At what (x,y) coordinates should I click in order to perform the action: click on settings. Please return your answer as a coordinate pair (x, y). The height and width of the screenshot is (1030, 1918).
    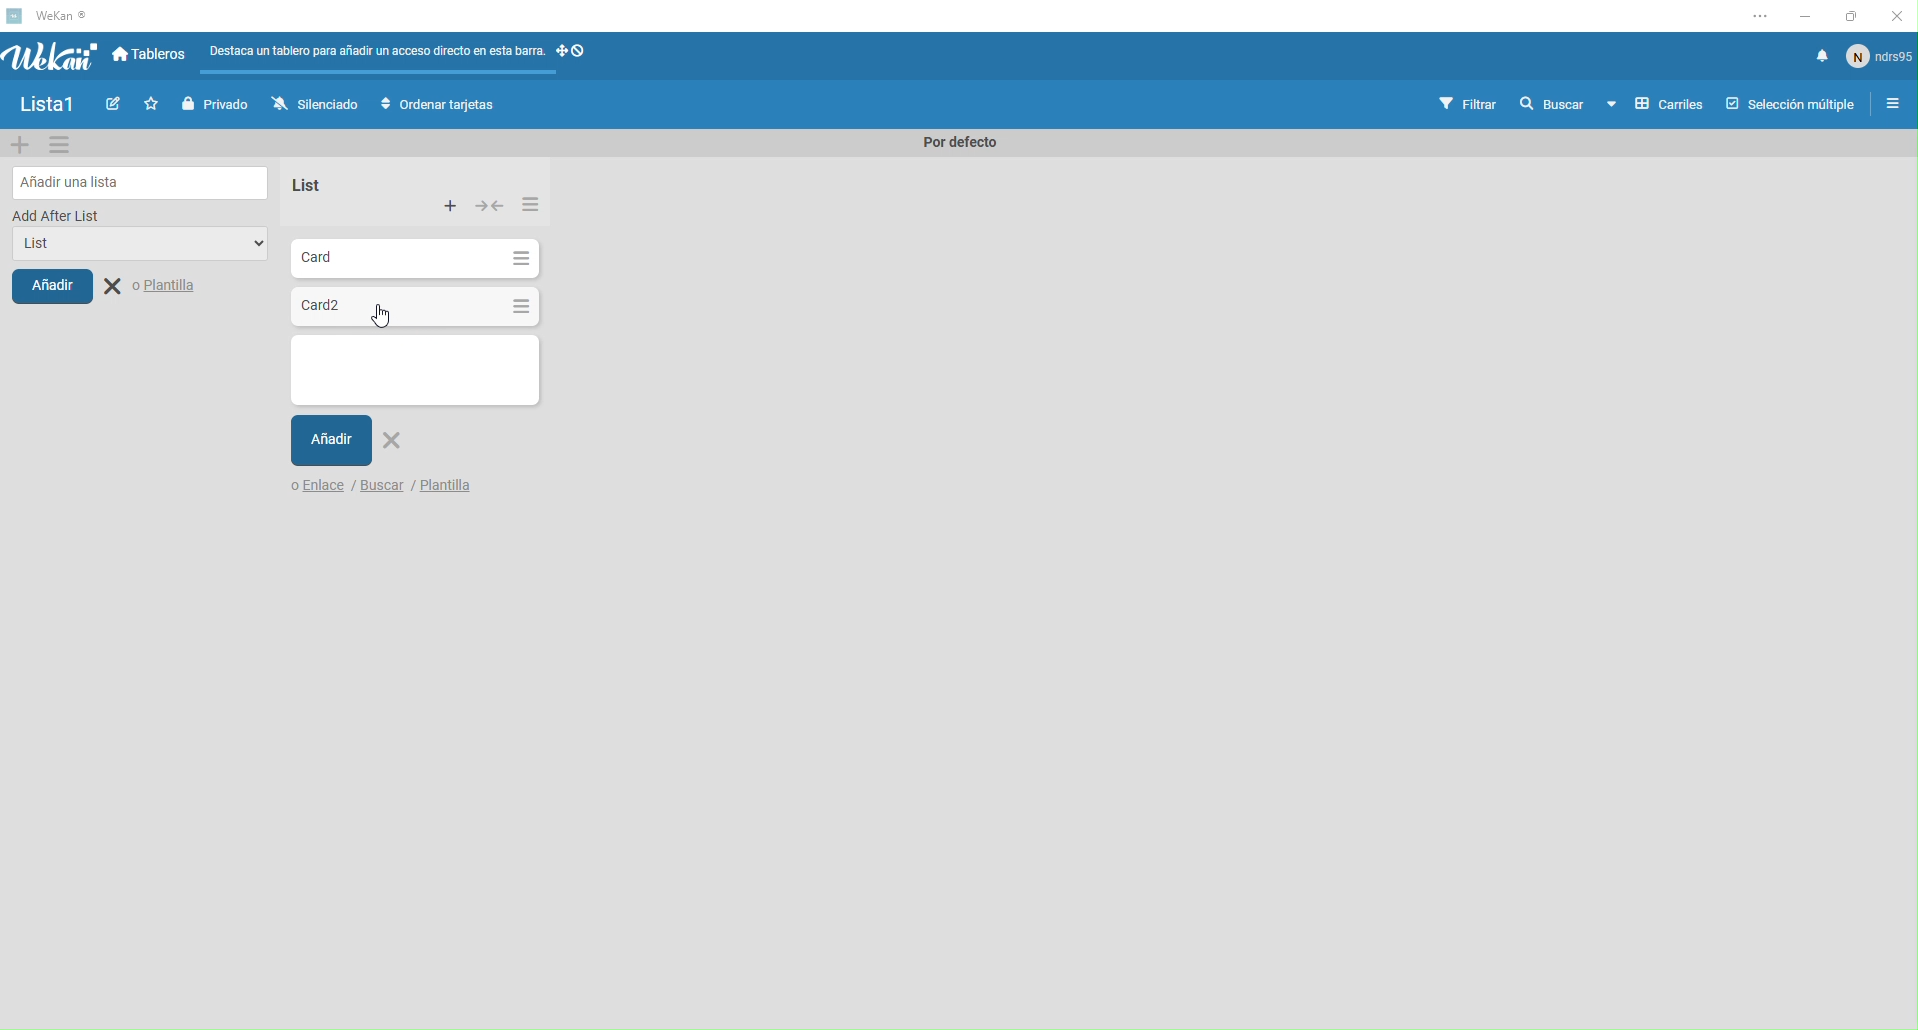
    Looking at the image, I should click on (65, 146).